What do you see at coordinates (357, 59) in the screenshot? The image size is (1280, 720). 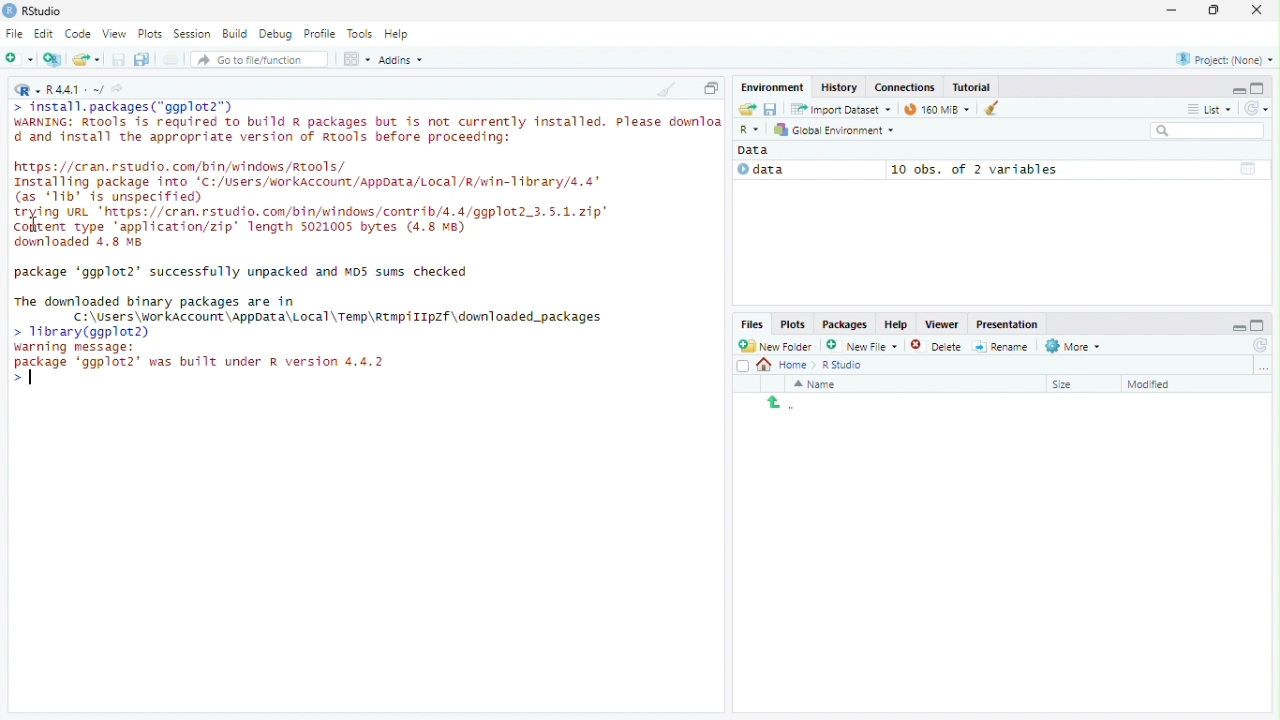 I see `workspace panes` at bounding box center [357, 59].